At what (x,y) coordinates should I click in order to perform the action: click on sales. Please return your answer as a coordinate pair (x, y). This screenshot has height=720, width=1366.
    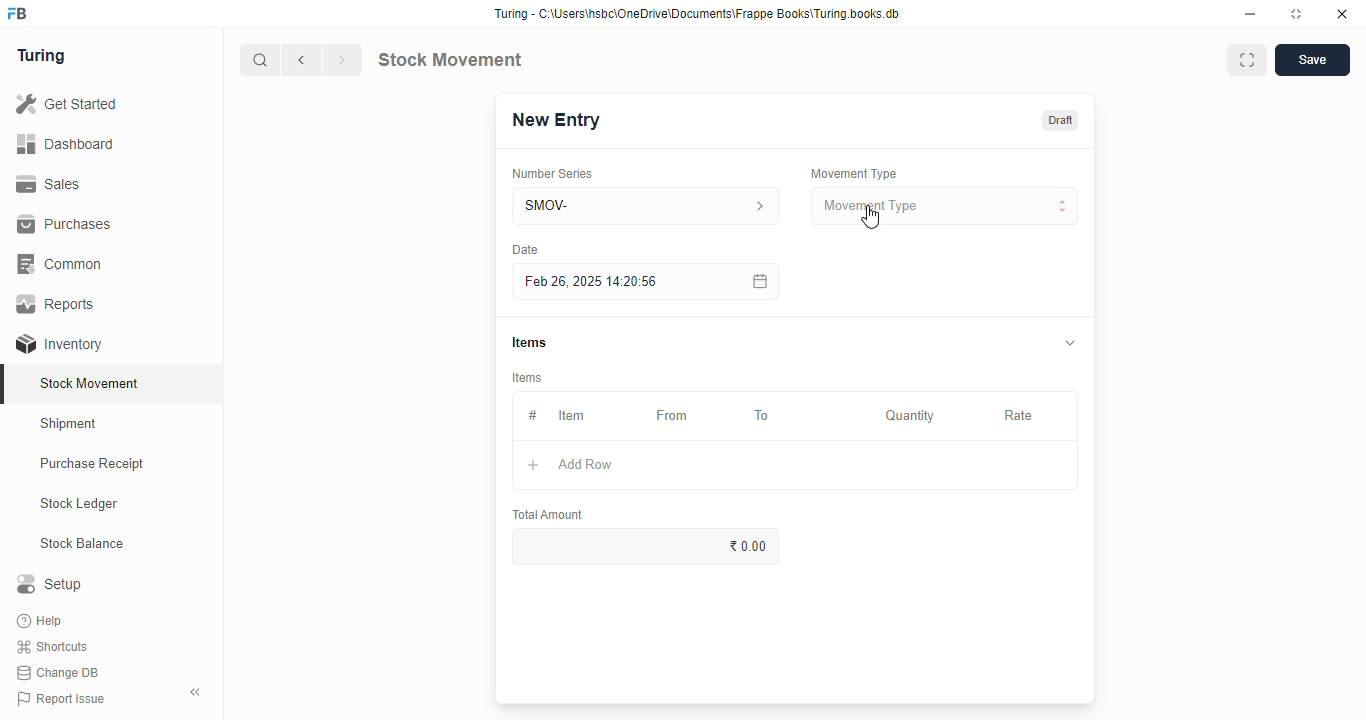
    Looking at the image, I should click on (48, 184).